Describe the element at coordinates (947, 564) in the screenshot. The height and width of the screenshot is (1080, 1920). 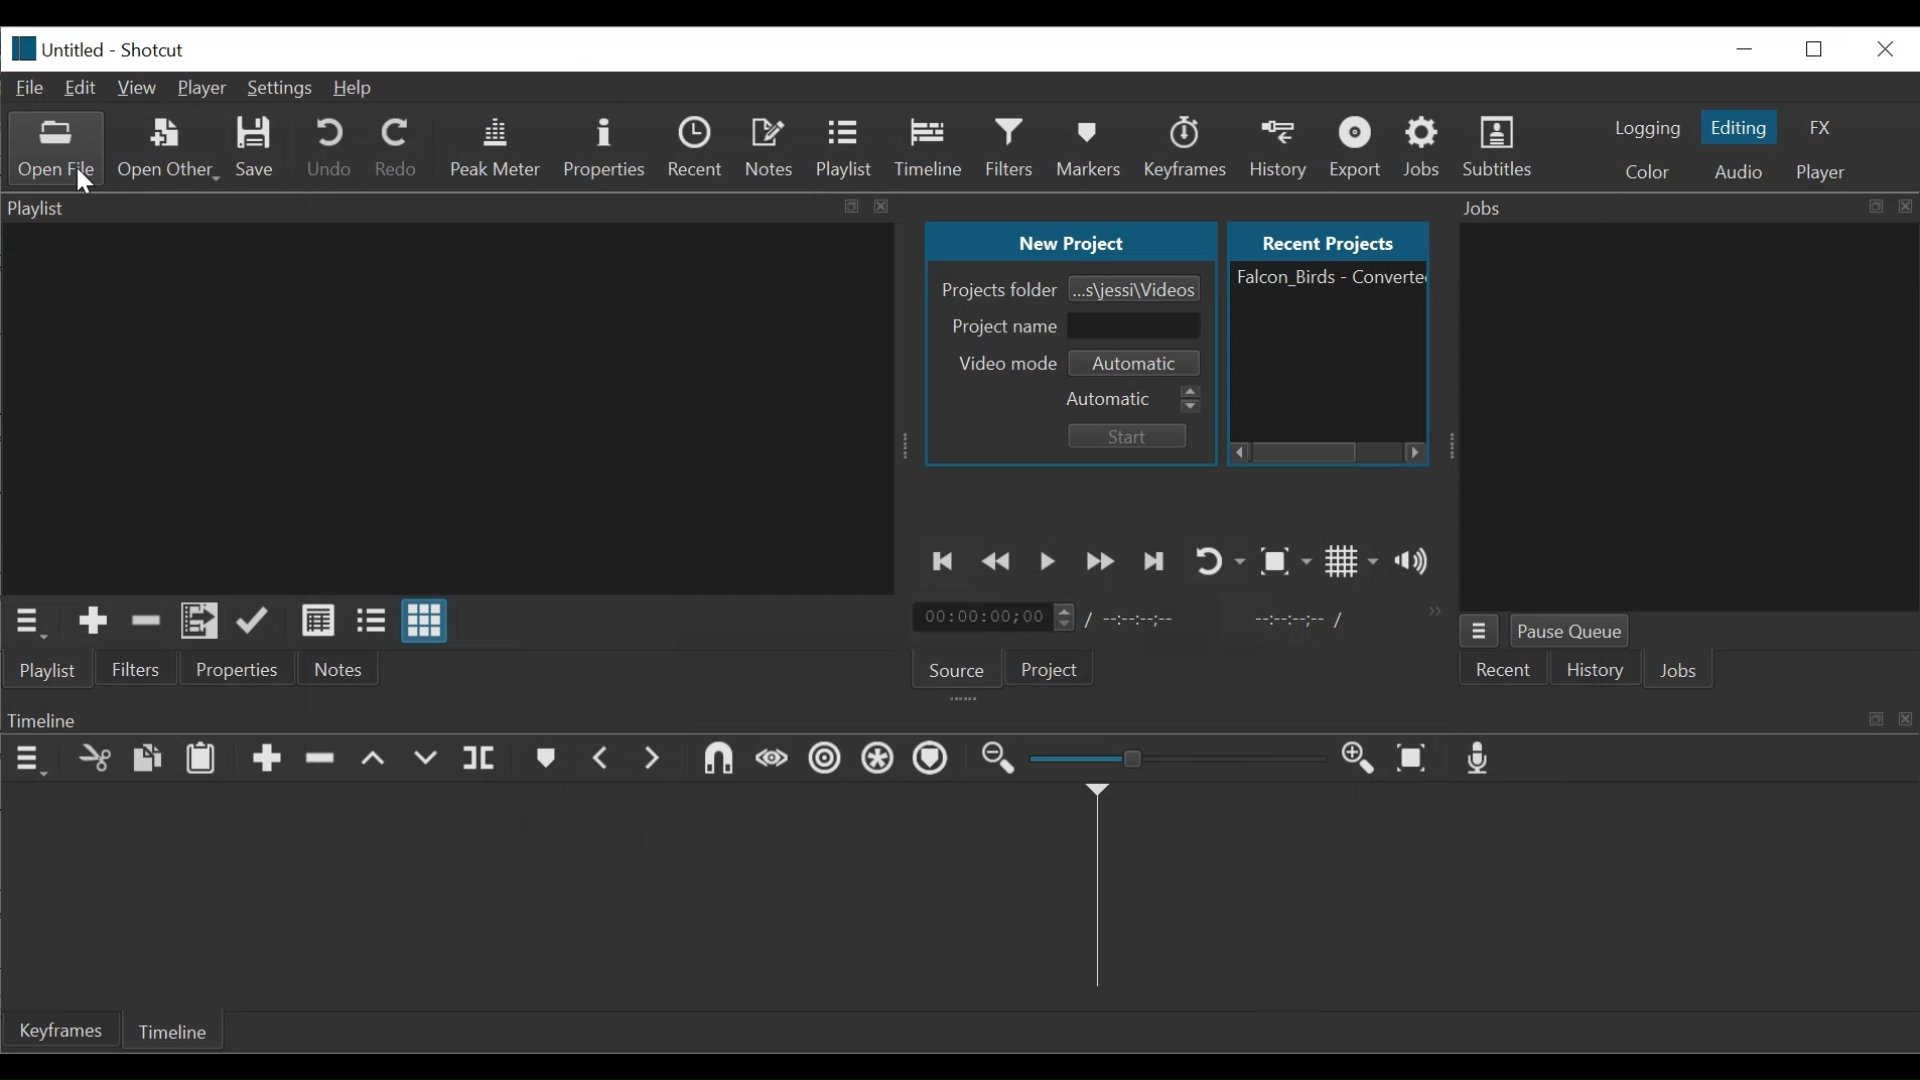
I see `Skip to the previous point` at that location.